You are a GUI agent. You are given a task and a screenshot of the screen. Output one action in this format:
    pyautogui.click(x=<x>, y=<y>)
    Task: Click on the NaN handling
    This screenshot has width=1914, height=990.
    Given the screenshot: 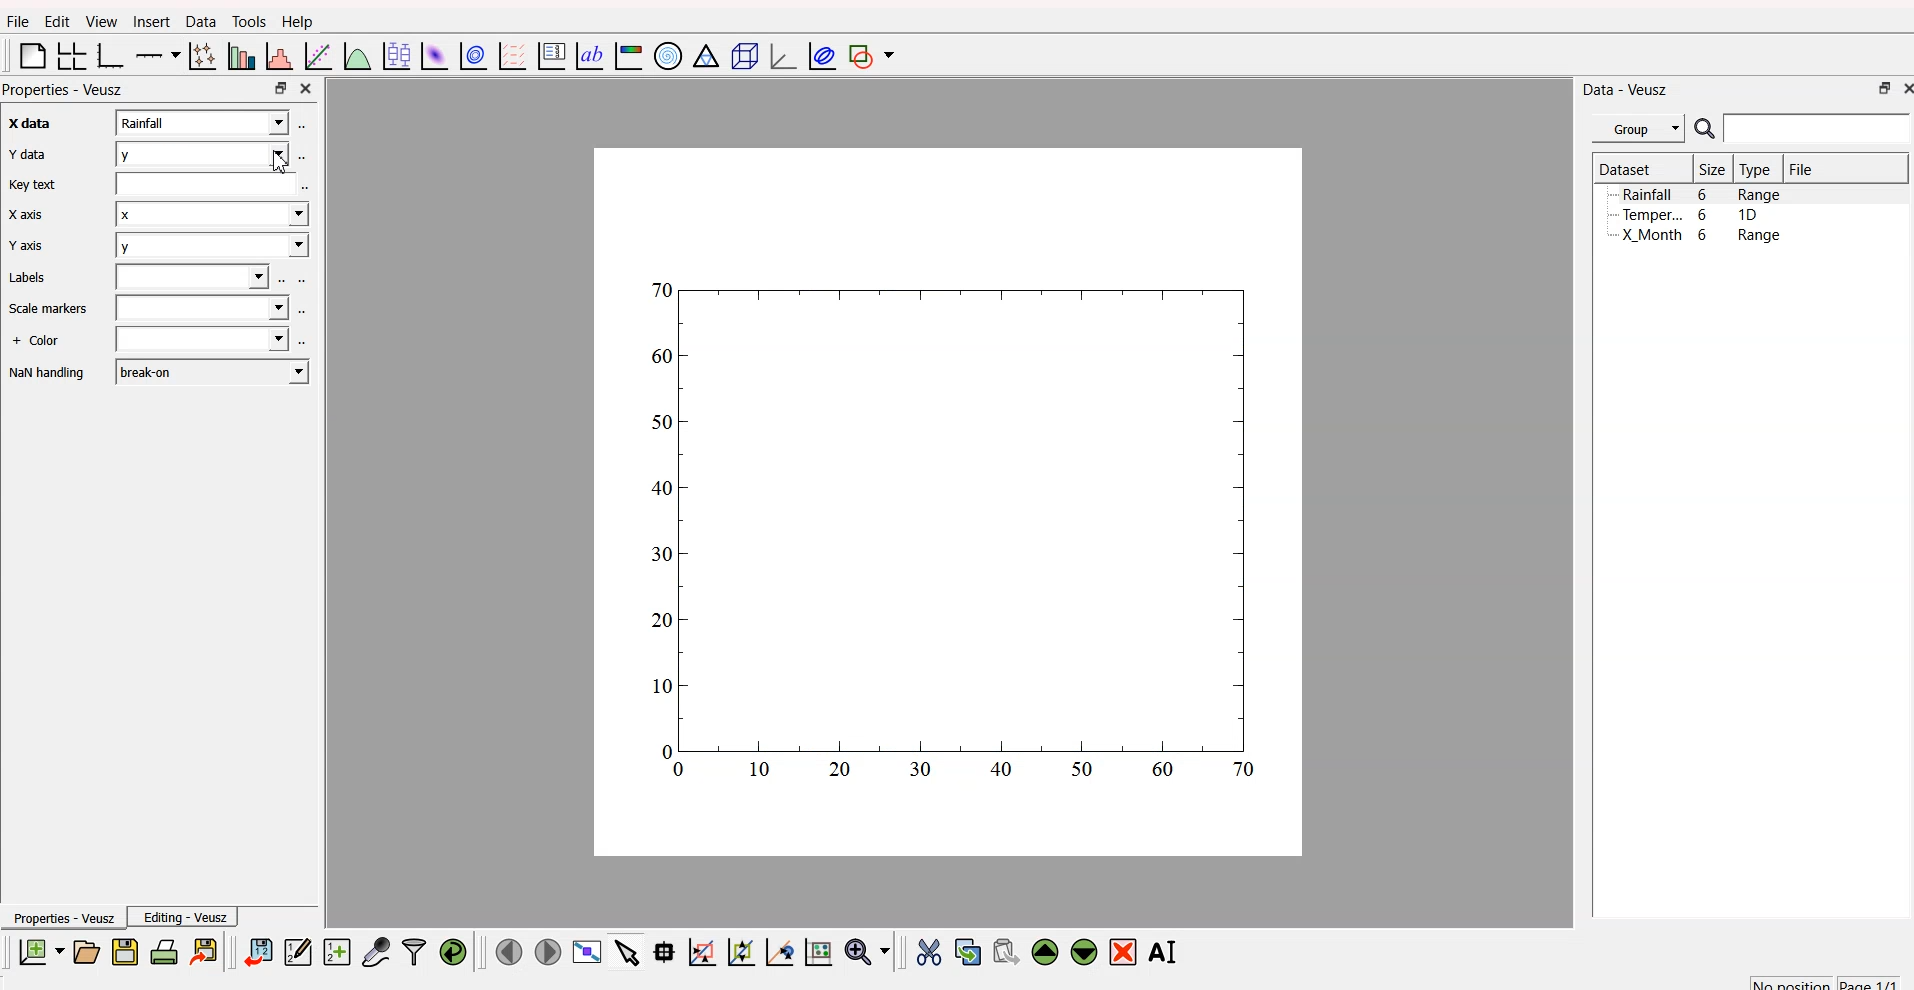 What is the action you would take?
    pyautogui.click(x=48, y=374)
    